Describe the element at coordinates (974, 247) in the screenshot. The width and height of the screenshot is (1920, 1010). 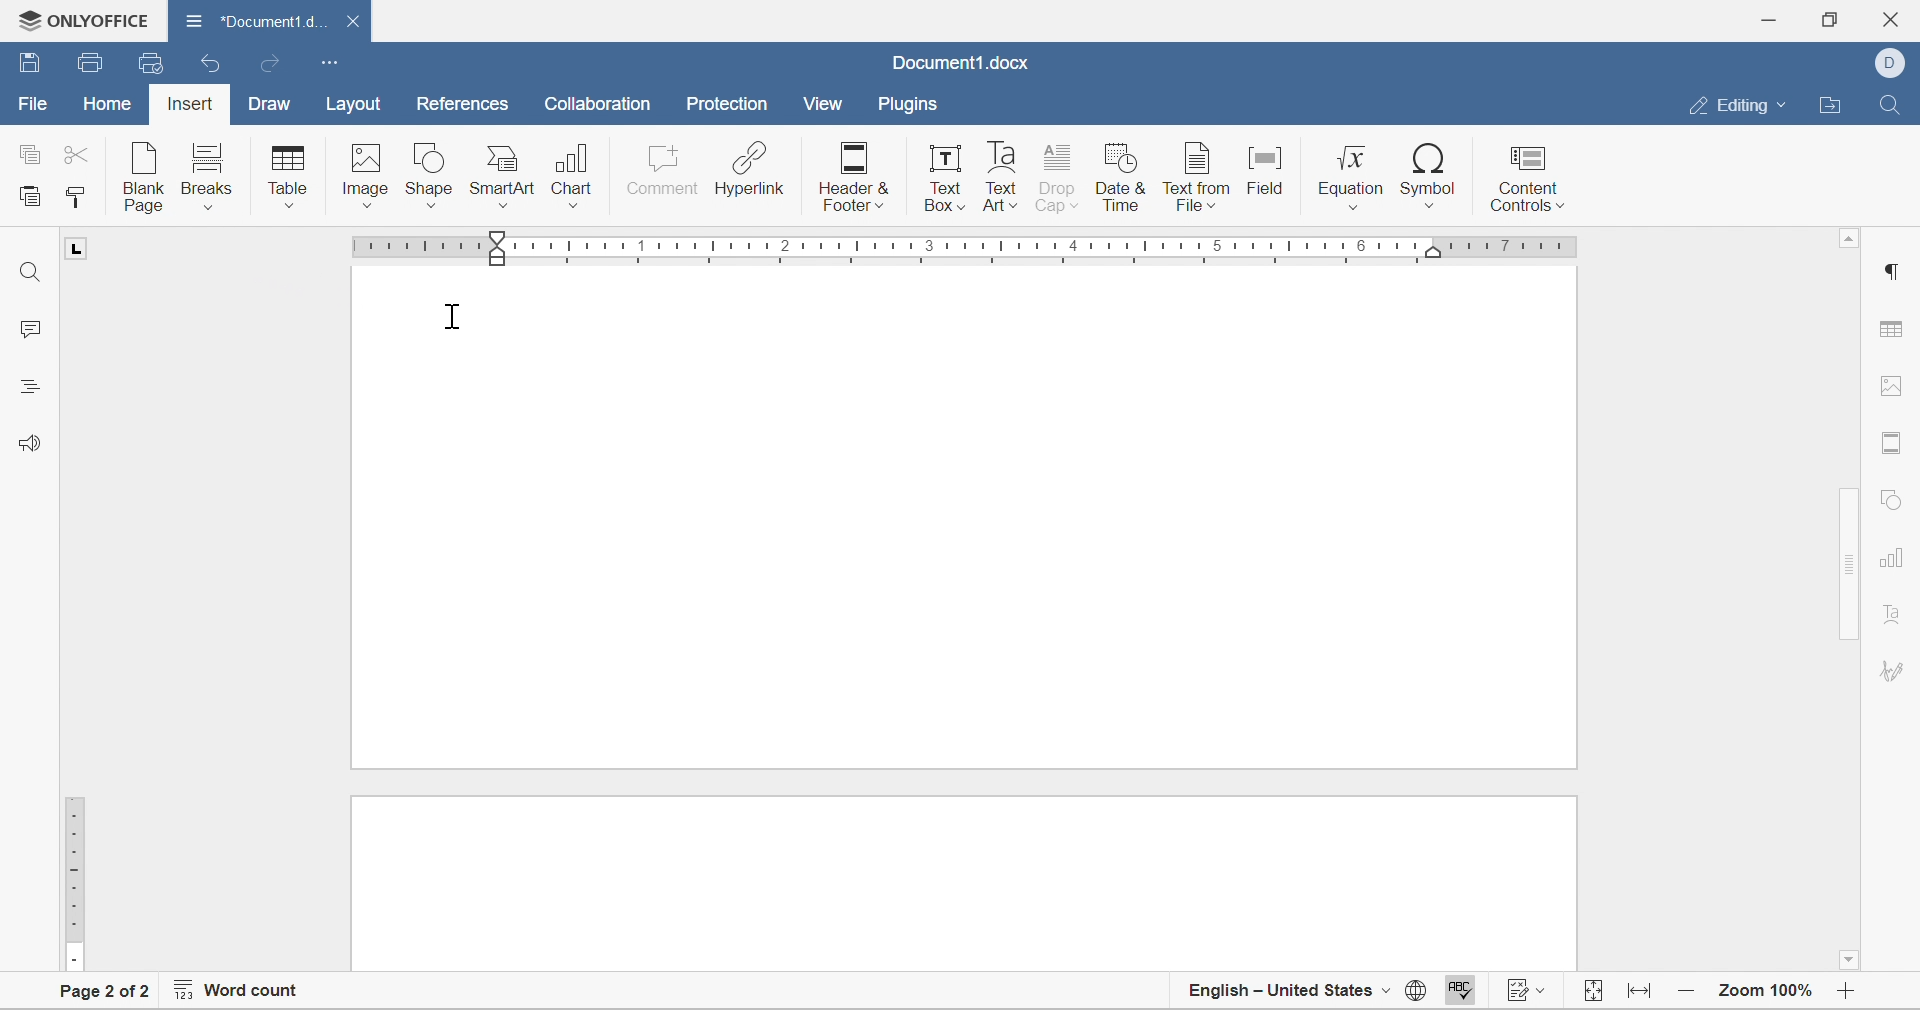
I see `Ruler` at that location.